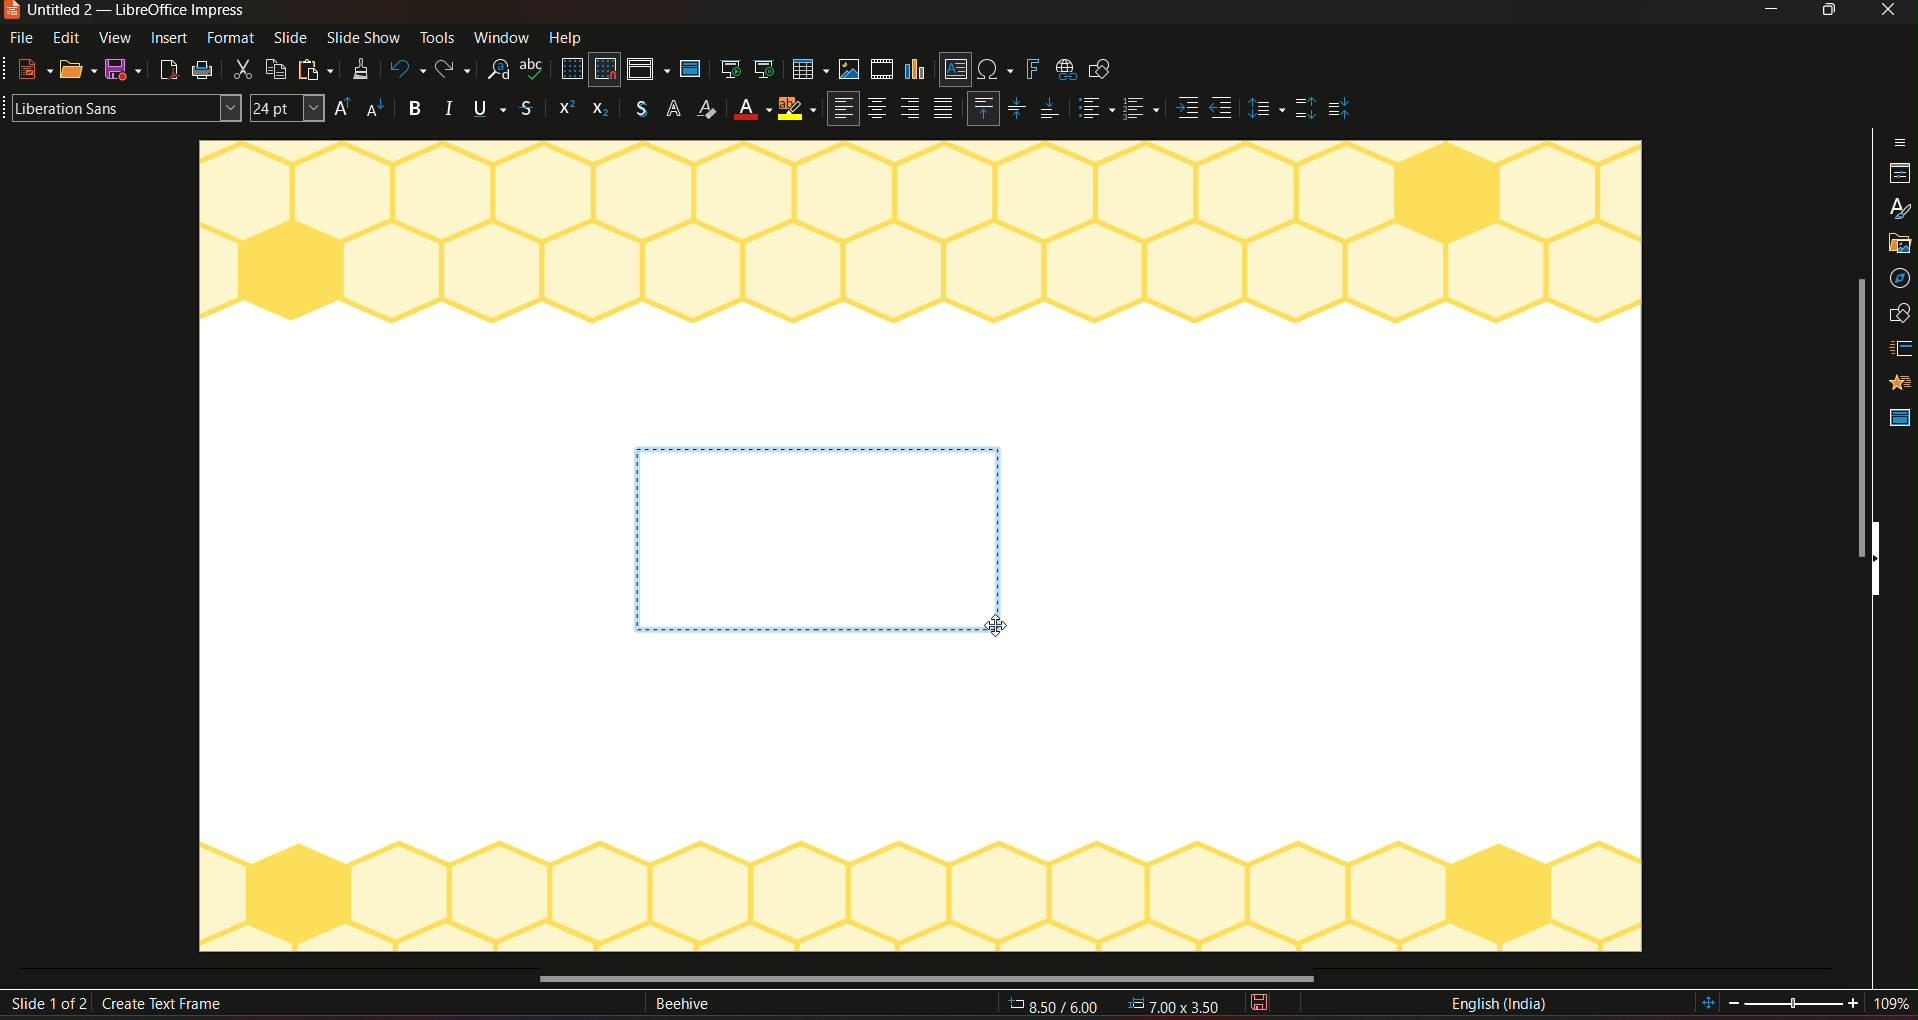 The image size is (1918, 1020). I want to click on paragraph, so click(945, 110).